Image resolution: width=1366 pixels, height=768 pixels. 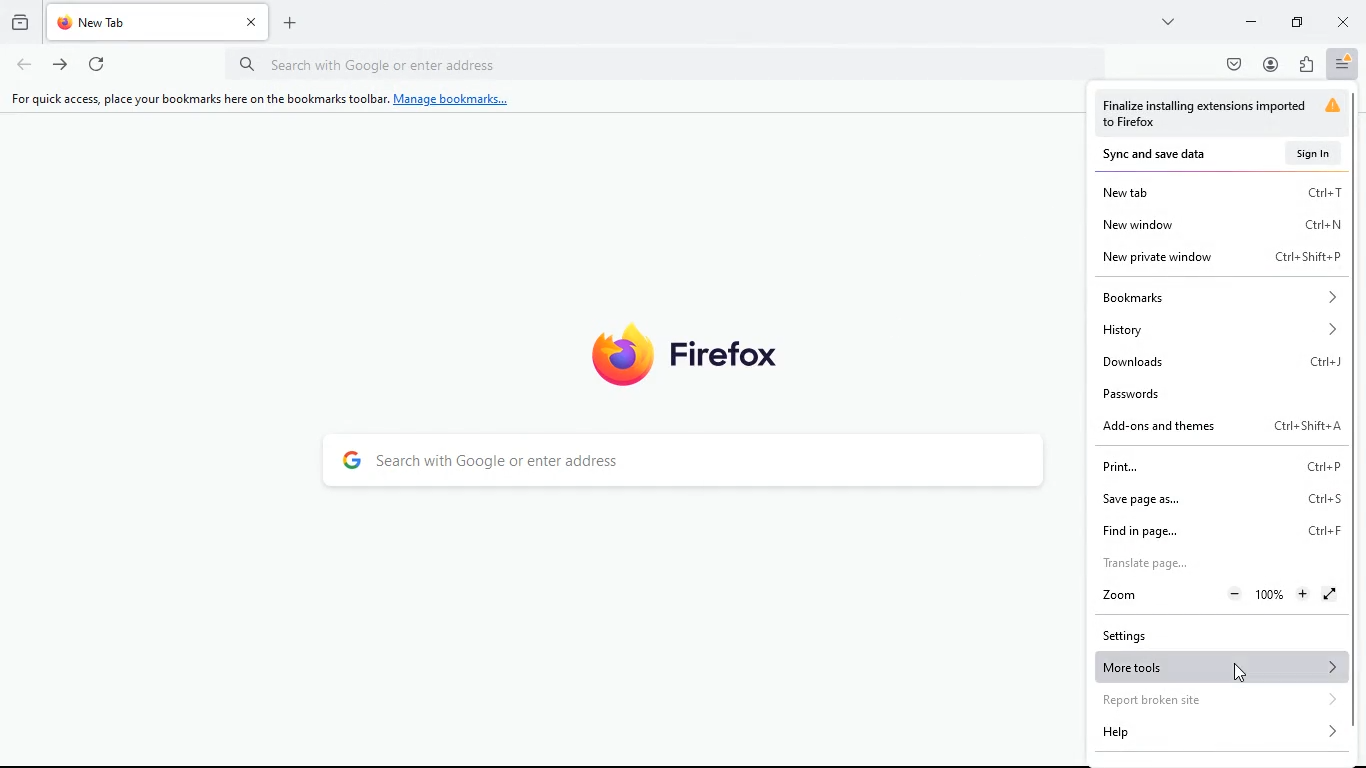 I want to click on profile, so click(x=1270, y=66).